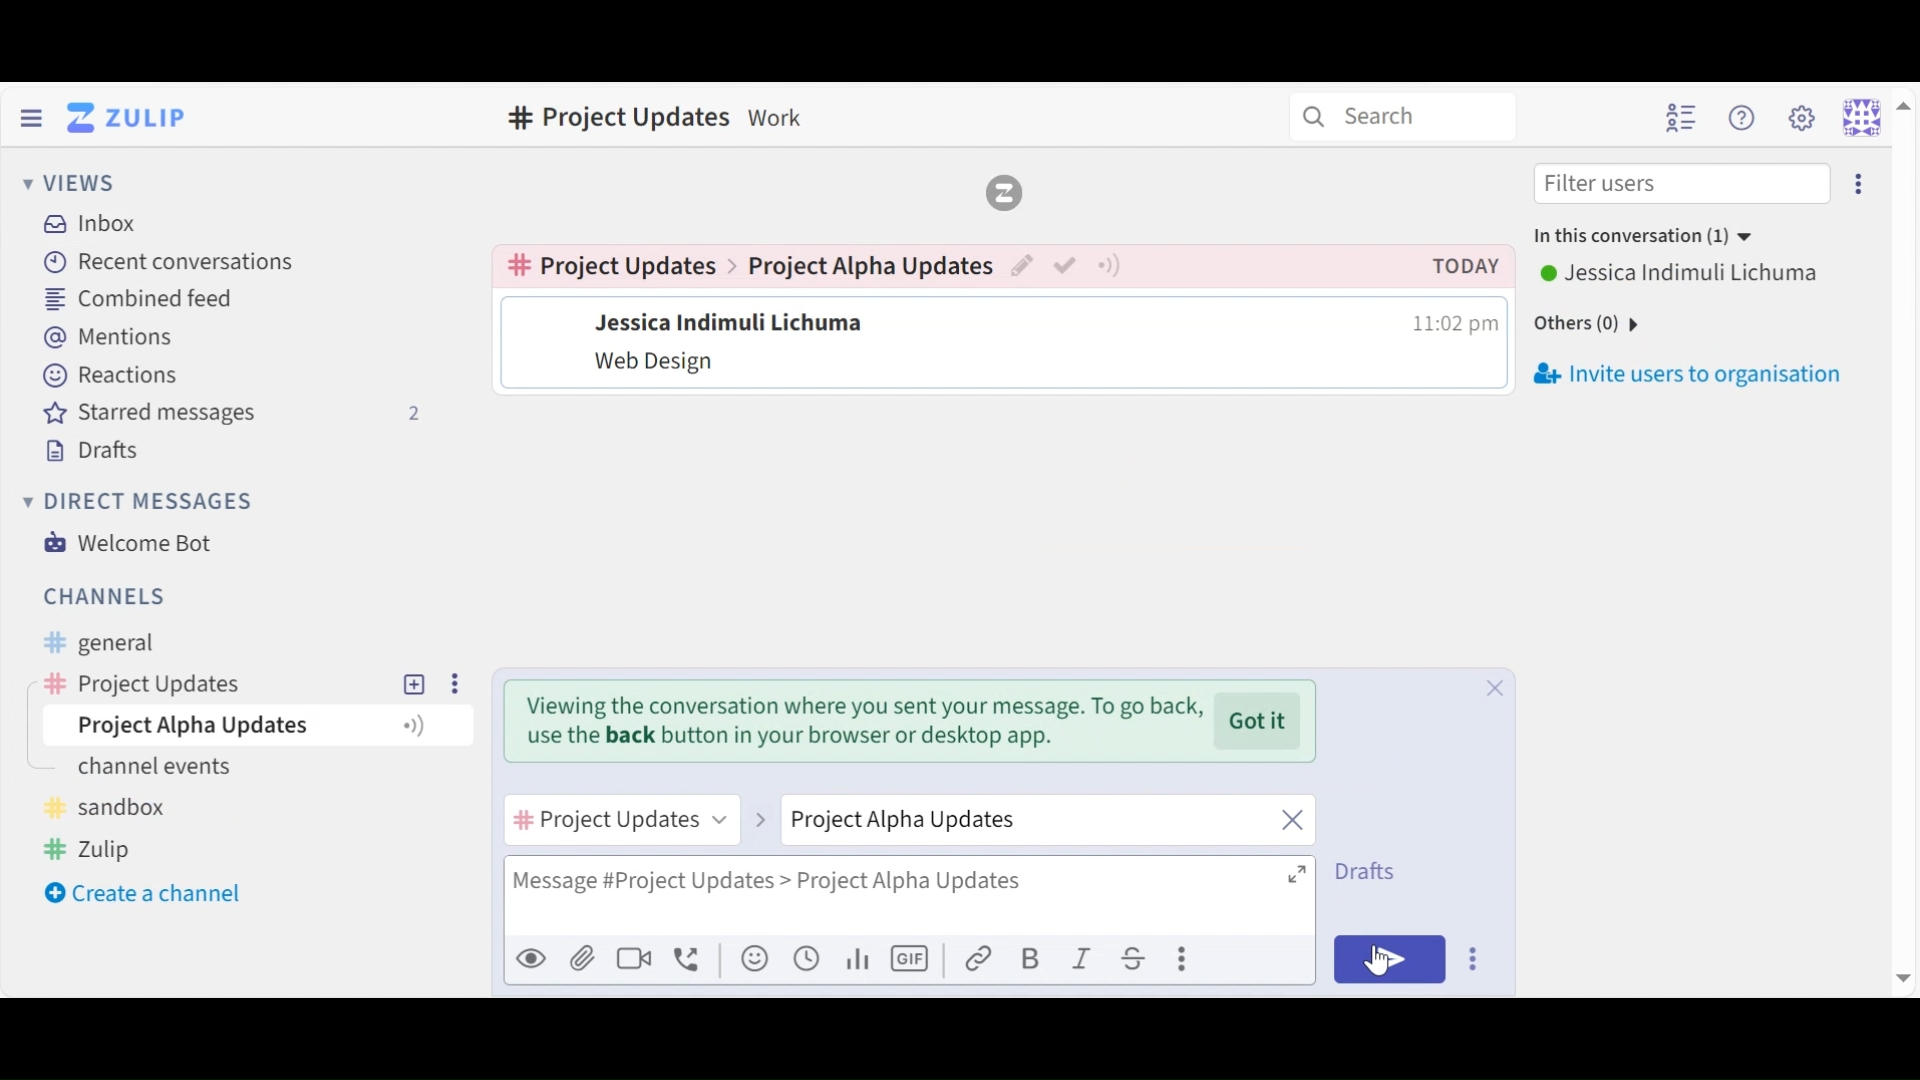 Image resolution: width=1920 pixels, height=1080 pixels. Describe the element at coordinates (1030, 958) in the screenshot. I see `Bold` at that location.